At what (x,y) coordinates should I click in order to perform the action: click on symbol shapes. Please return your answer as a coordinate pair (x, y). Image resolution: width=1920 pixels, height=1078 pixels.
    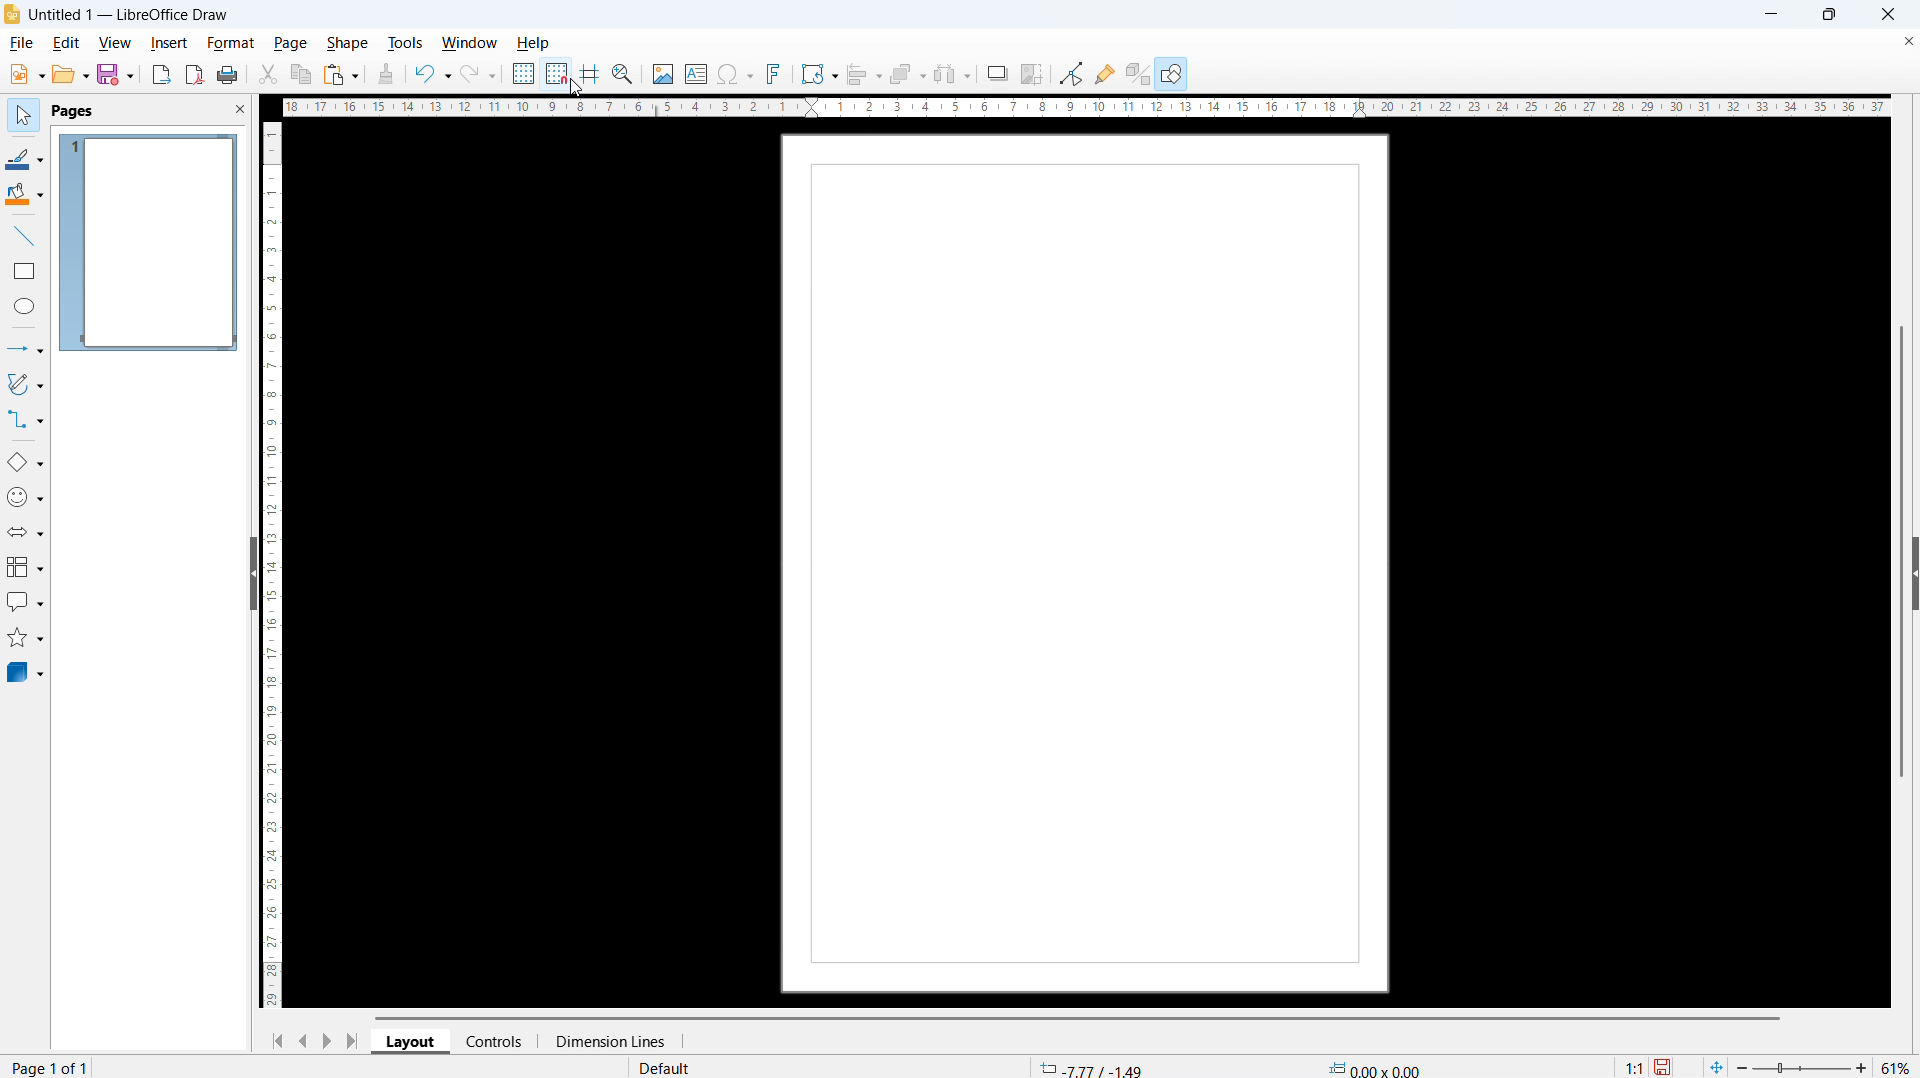
    Looking at the image, I should click on (24, 498).